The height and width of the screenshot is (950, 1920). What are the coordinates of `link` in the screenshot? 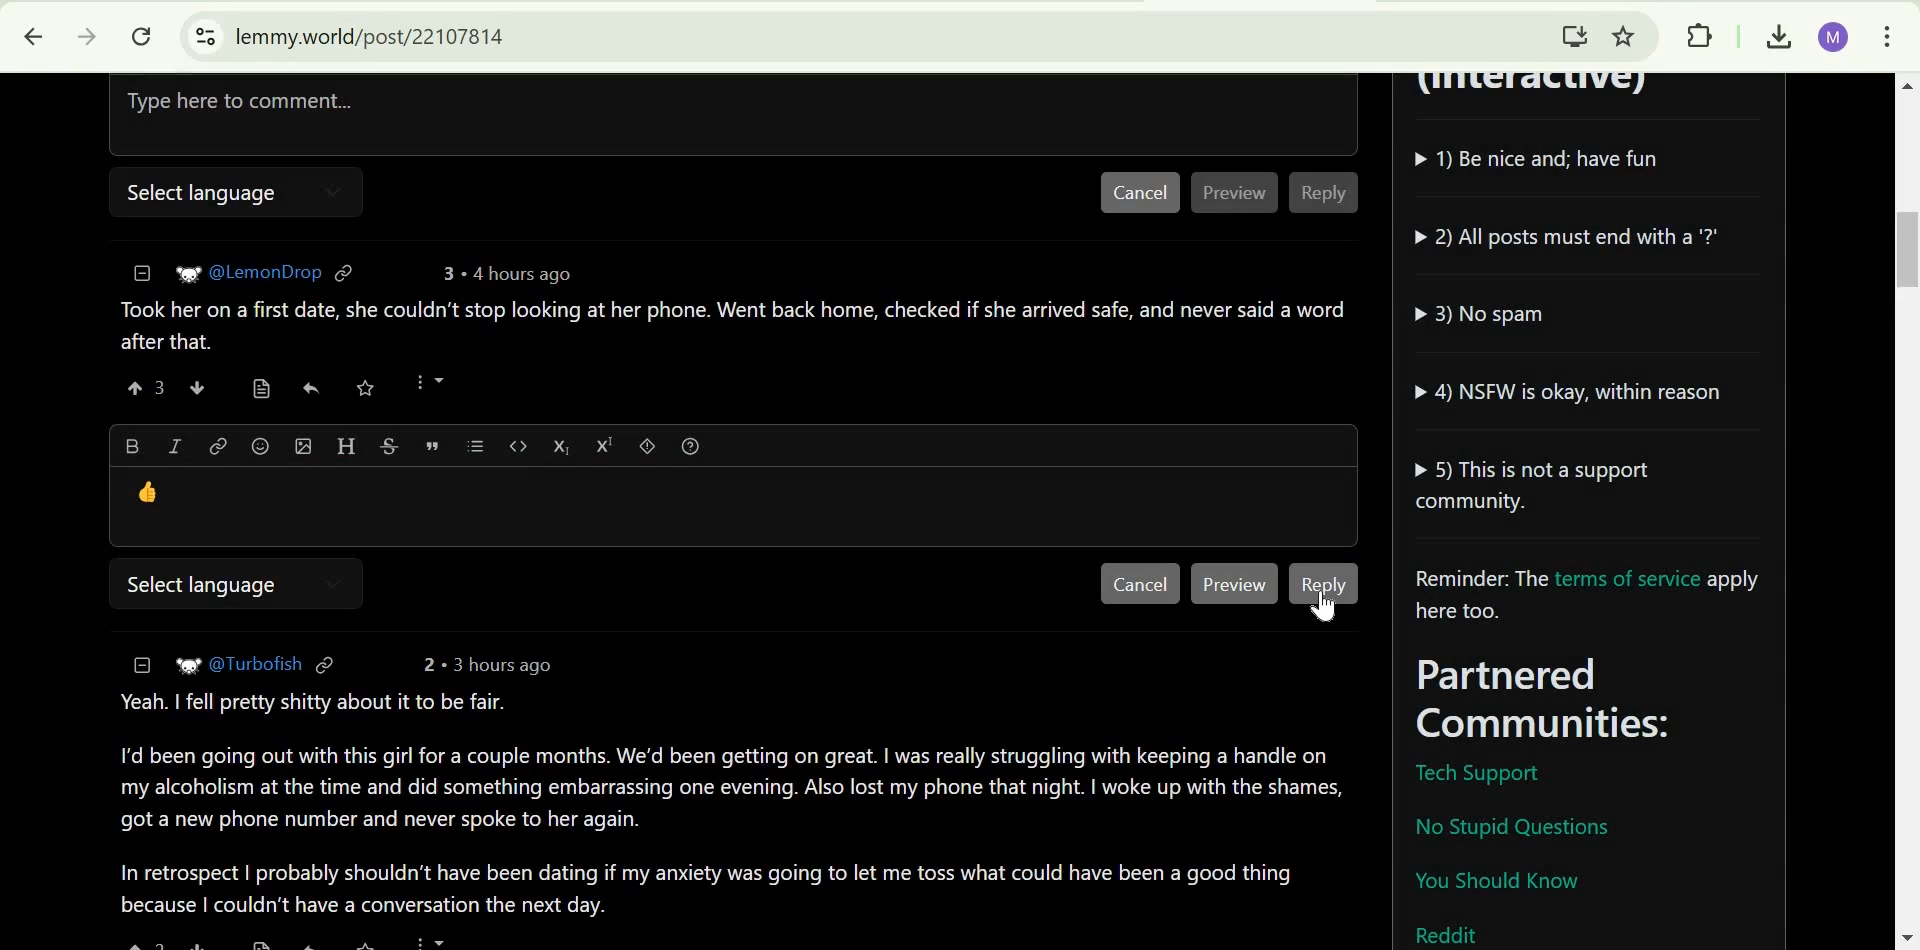 It's located at (345, 272).